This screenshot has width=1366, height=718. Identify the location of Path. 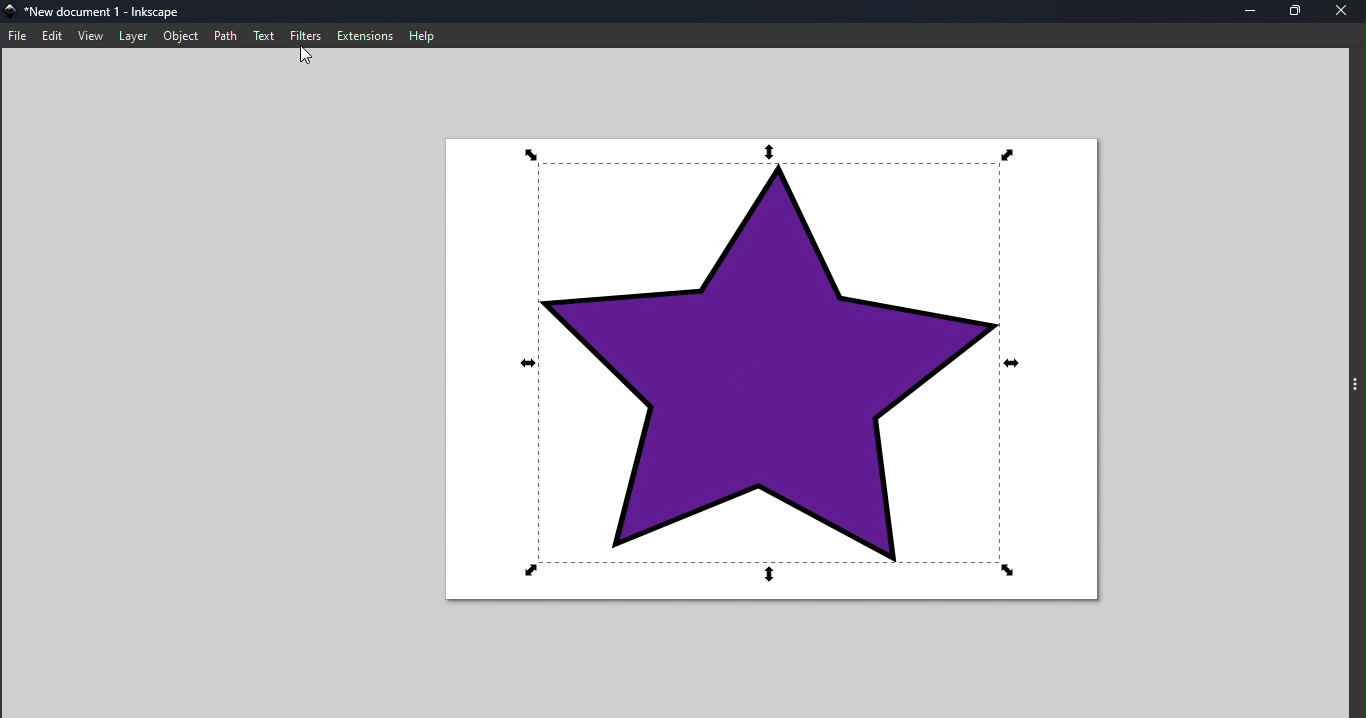
(223, 36).